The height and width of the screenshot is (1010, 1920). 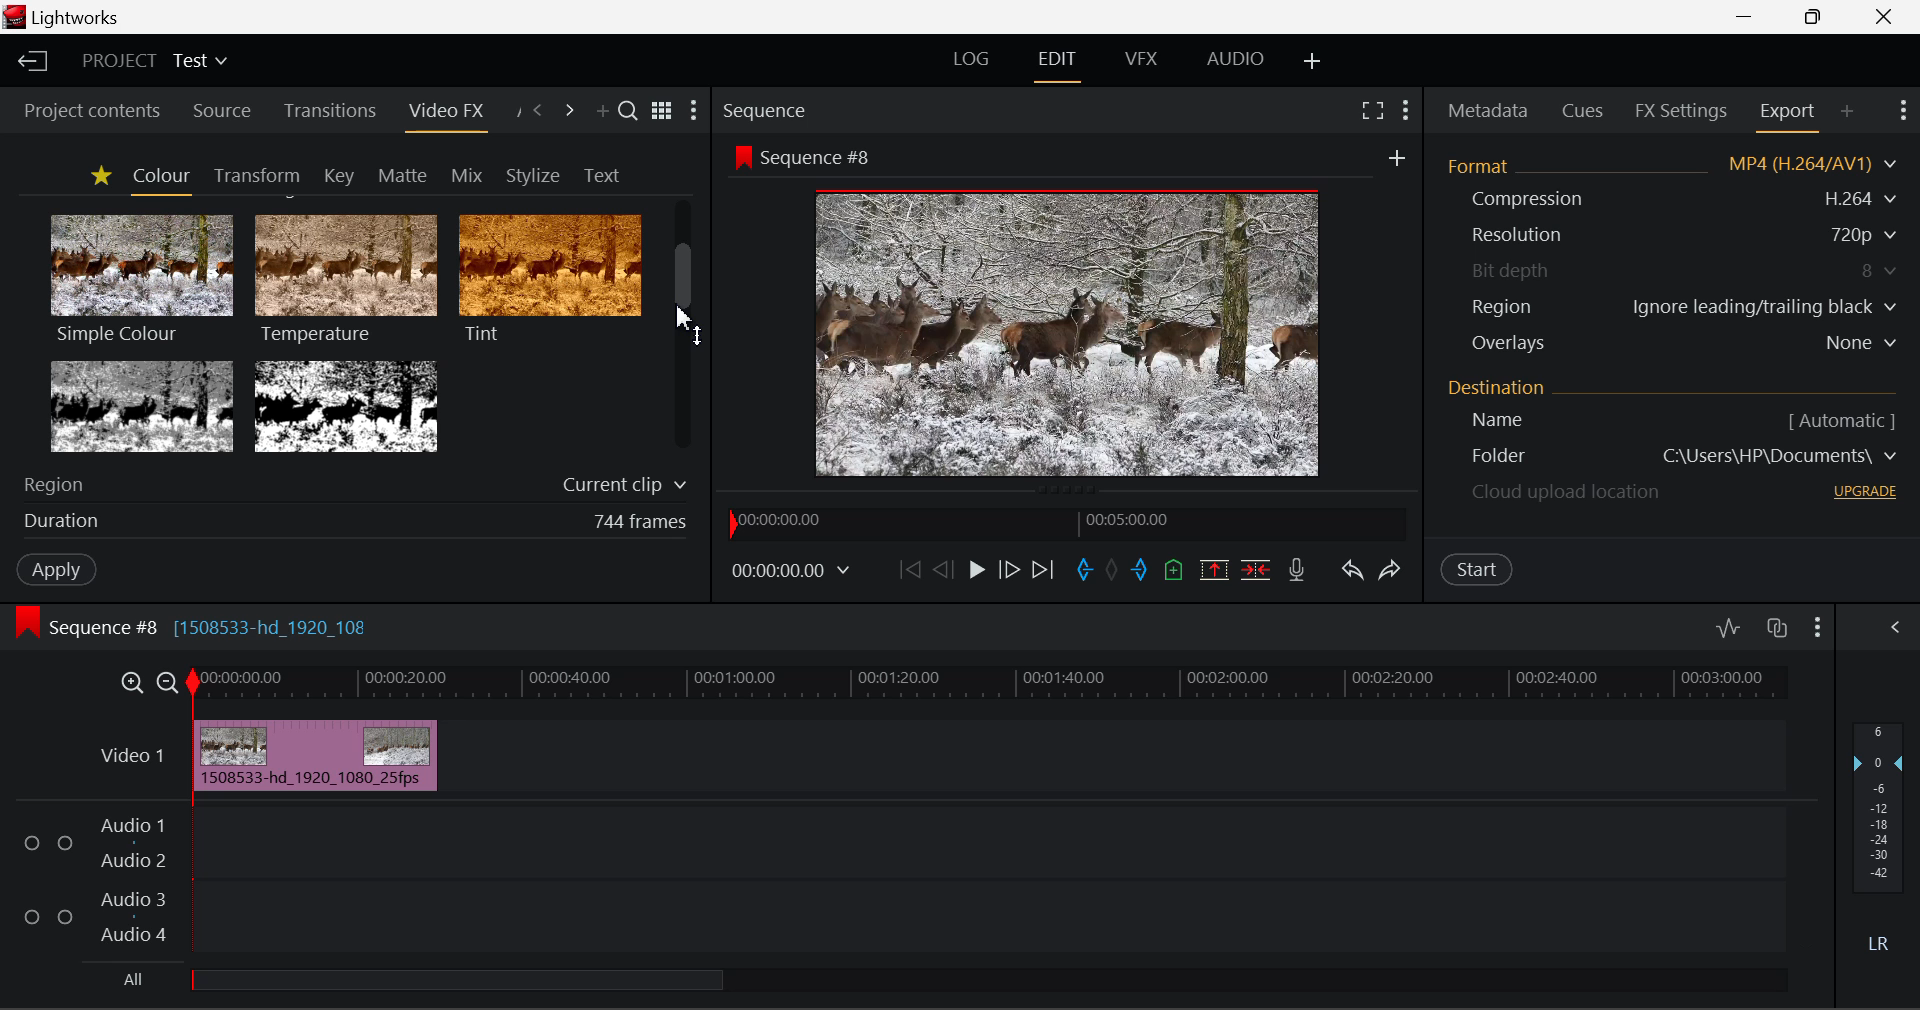 I want to click on Go Forward, so click(x=1008, y=571).